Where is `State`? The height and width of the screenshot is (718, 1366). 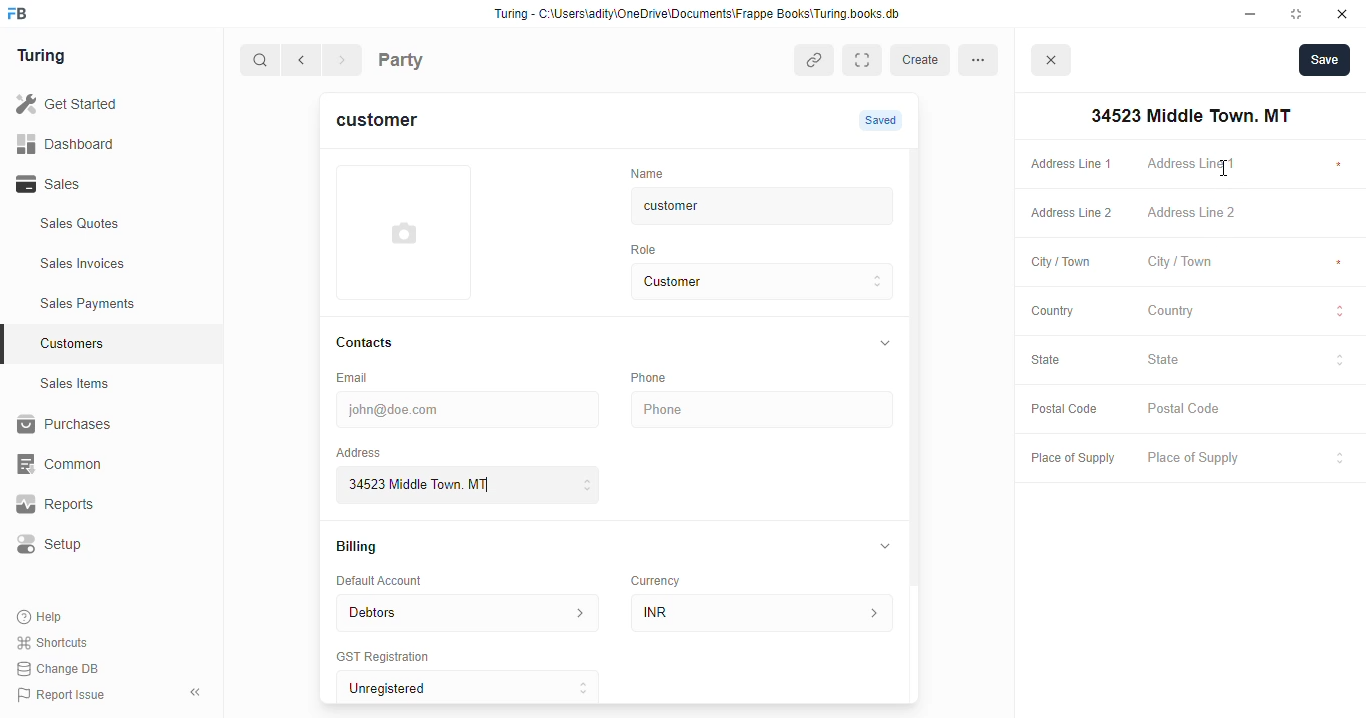
State is located at coordinates (1247, 360).